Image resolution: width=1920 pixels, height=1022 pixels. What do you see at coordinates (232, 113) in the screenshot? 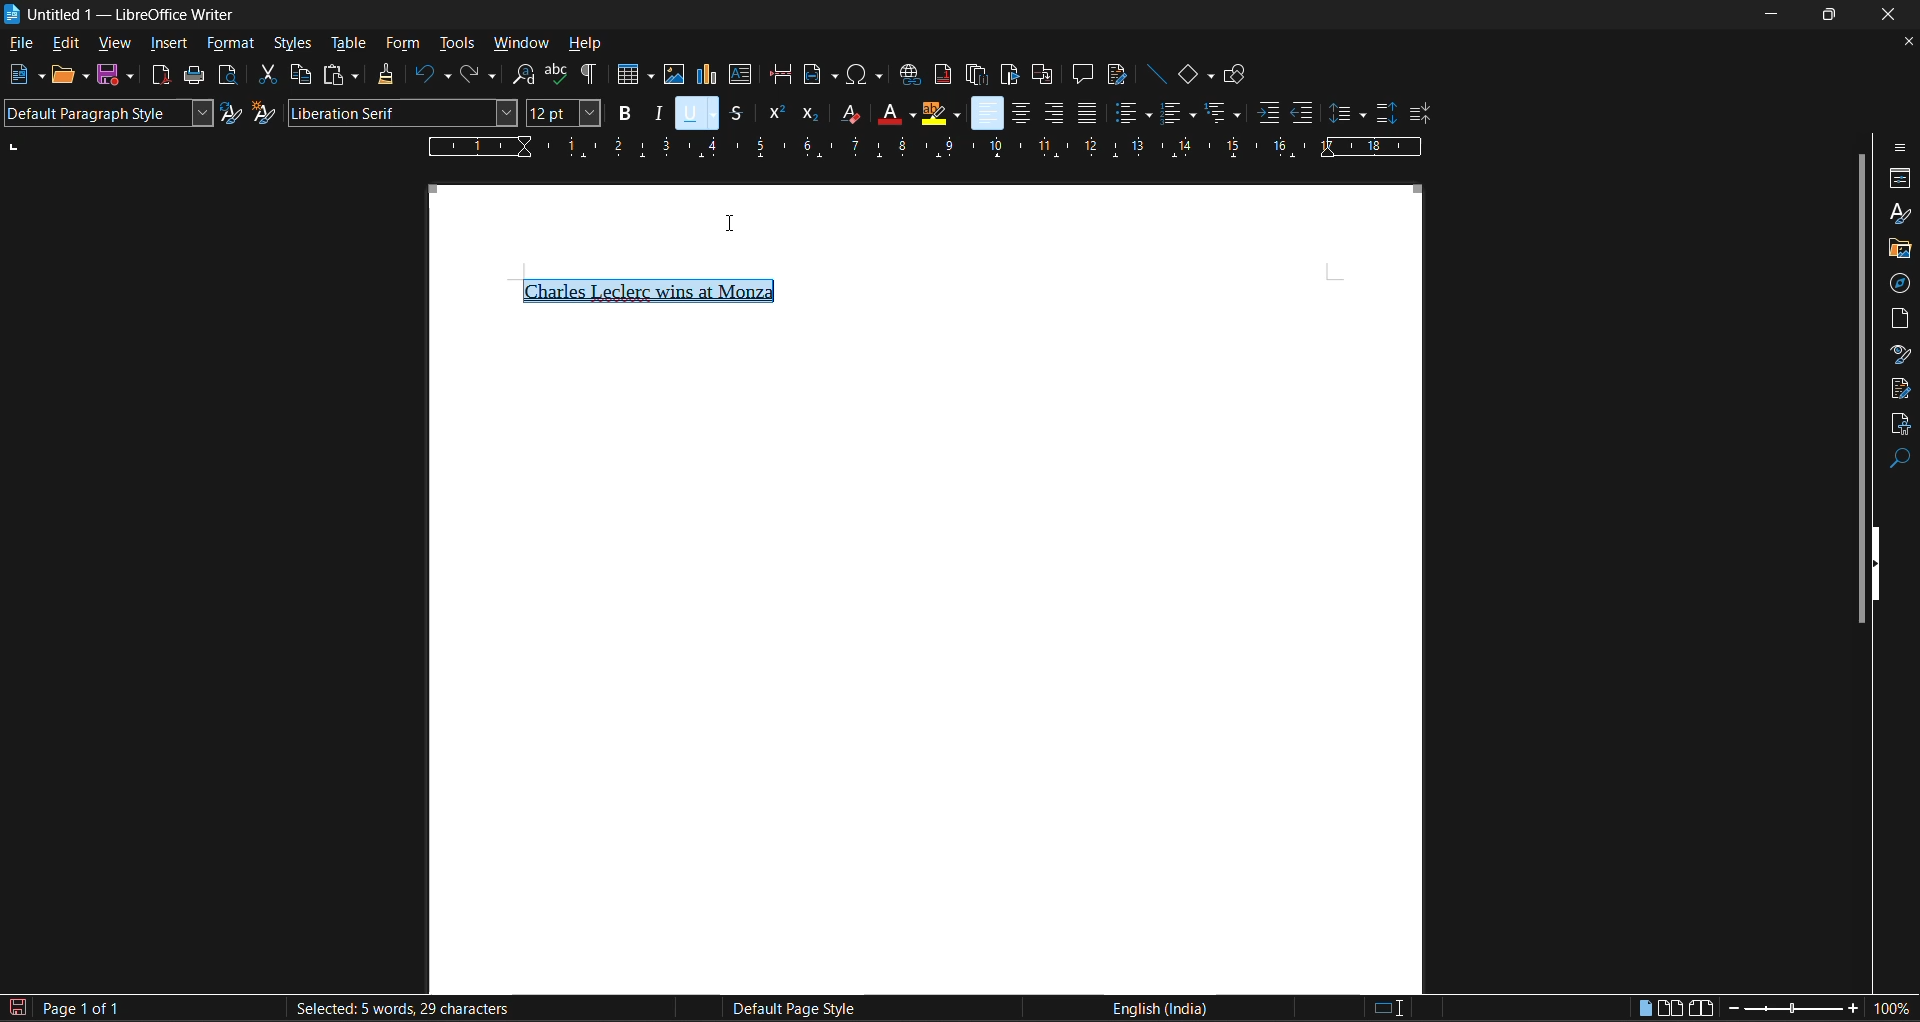
I see `updated selected style` at bounding box center [232, 113].